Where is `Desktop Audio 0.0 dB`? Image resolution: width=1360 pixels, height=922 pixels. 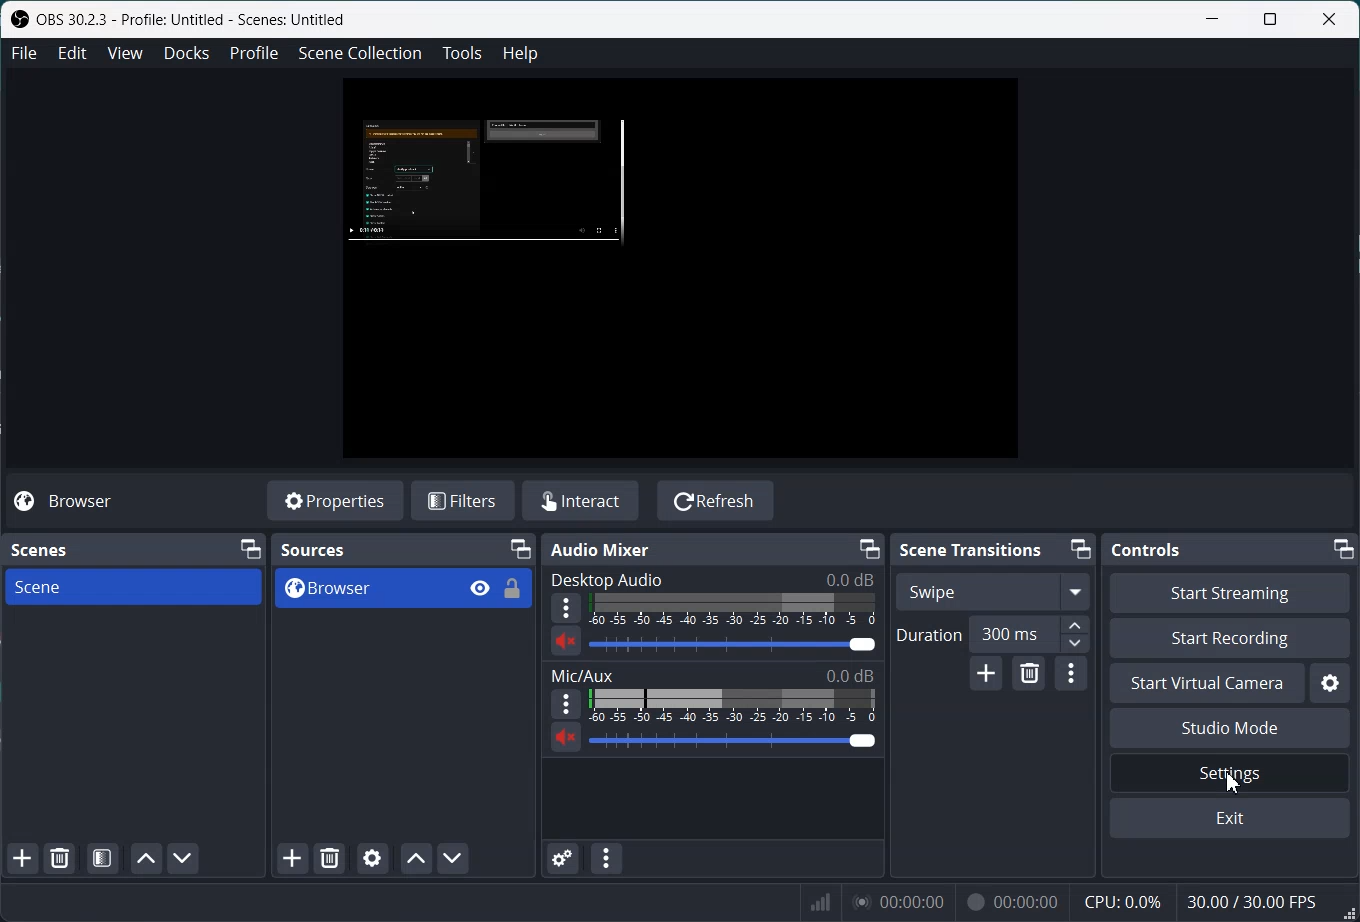
Desktop Audio 0.0 dB is located at coordinates (709, 578).